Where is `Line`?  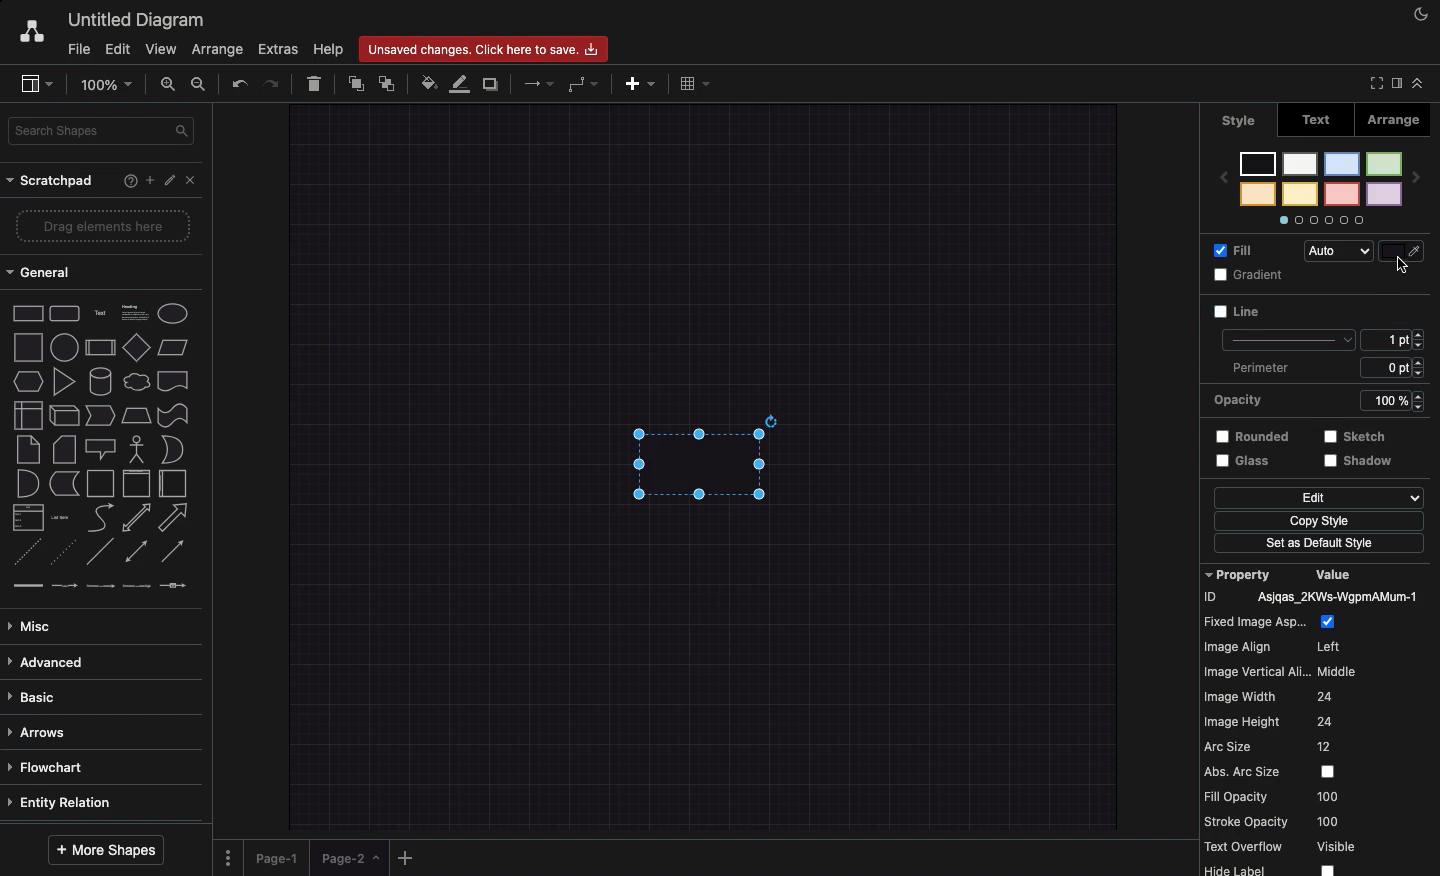
Line is located at coordinates (1282, 325).